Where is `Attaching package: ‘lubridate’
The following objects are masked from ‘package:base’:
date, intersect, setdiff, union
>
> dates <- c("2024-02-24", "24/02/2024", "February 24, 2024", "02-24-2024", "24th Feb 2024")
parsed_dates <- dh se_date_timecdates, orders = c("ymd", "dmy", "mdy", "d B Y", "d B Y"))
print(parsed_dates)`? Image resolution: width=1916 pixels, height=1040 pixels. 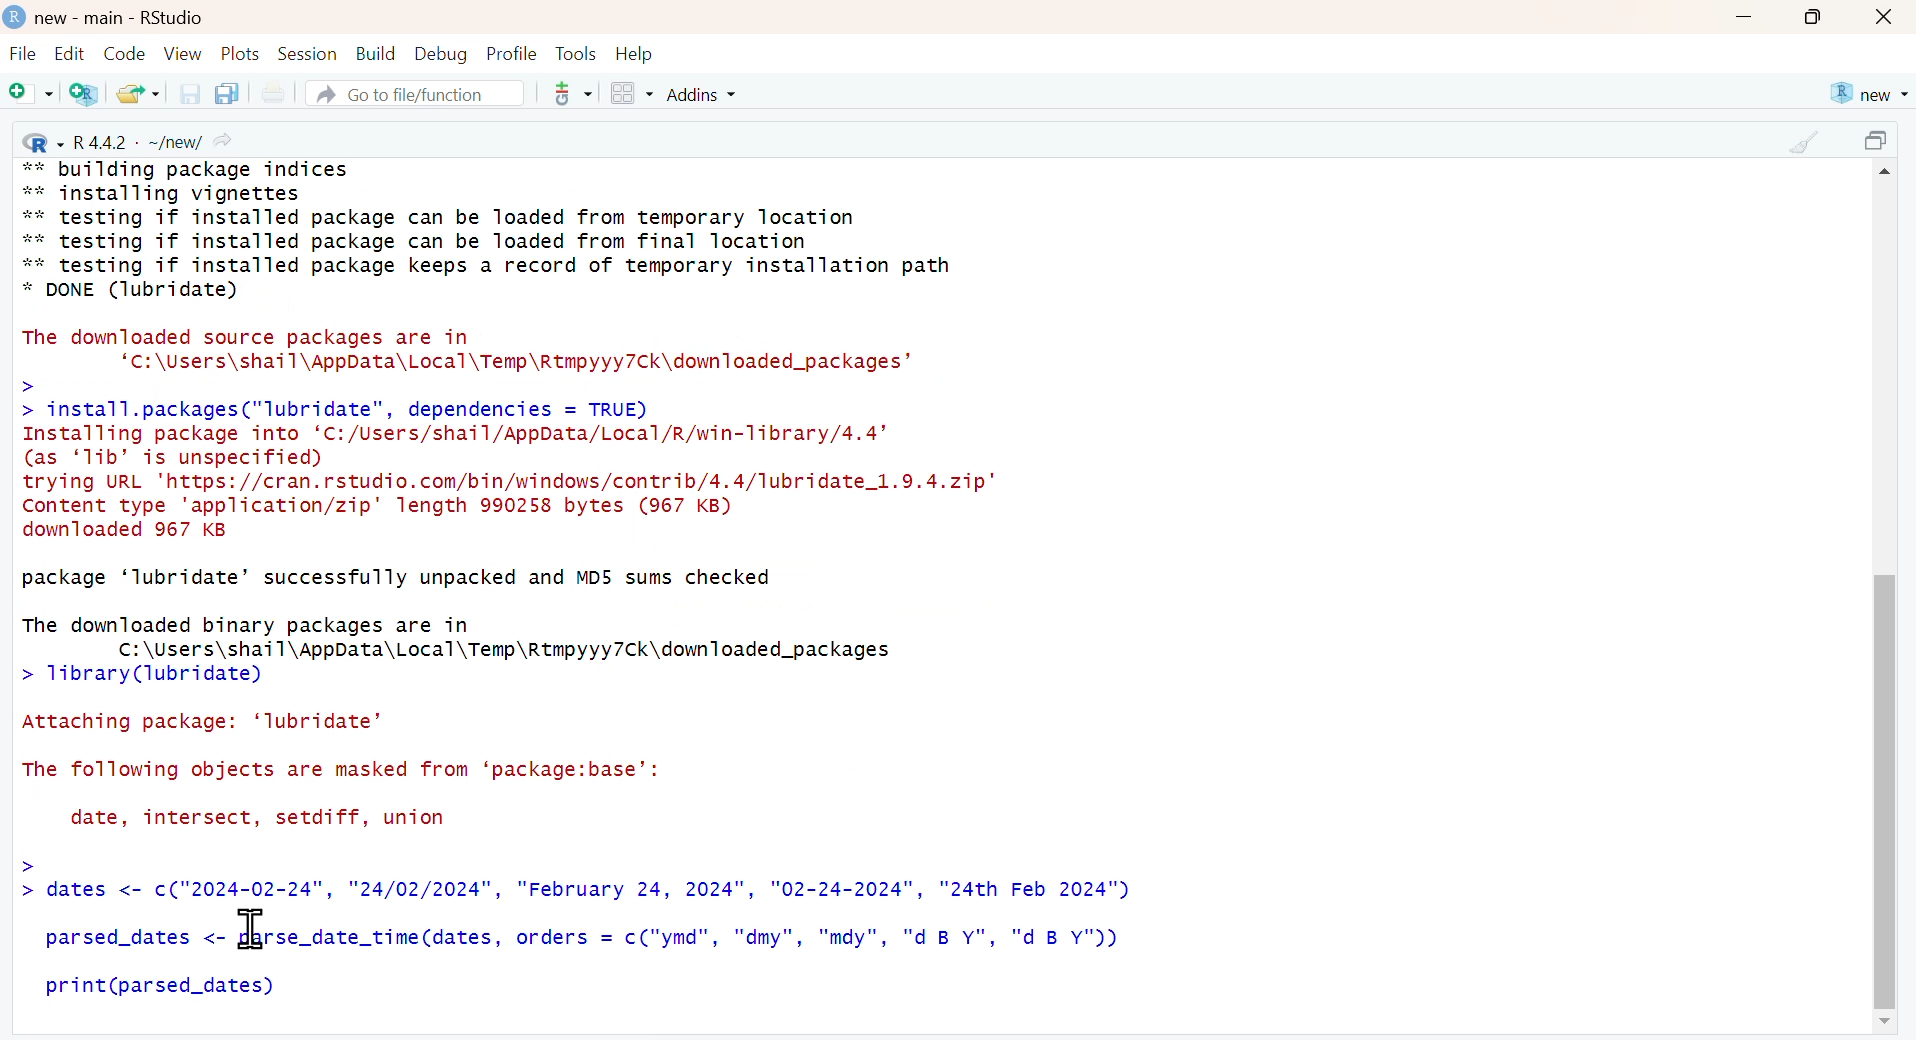
Attaching package: ‘lubridate’
The following objects are masked from ‘package:base’:
date, intersect, setdiff, union
>
> dates <- c("2024-02-24", "24/02/2024", "February 24, 2024", "02-24-2024", "24th Feb 2024")
parsed_dates <- dh se_date_timecdates, orders = c("ymd", "dmy", "mdy", "d B Y", "d B Y"))
print(parsed_dates) is located at coordinates (576, 857).